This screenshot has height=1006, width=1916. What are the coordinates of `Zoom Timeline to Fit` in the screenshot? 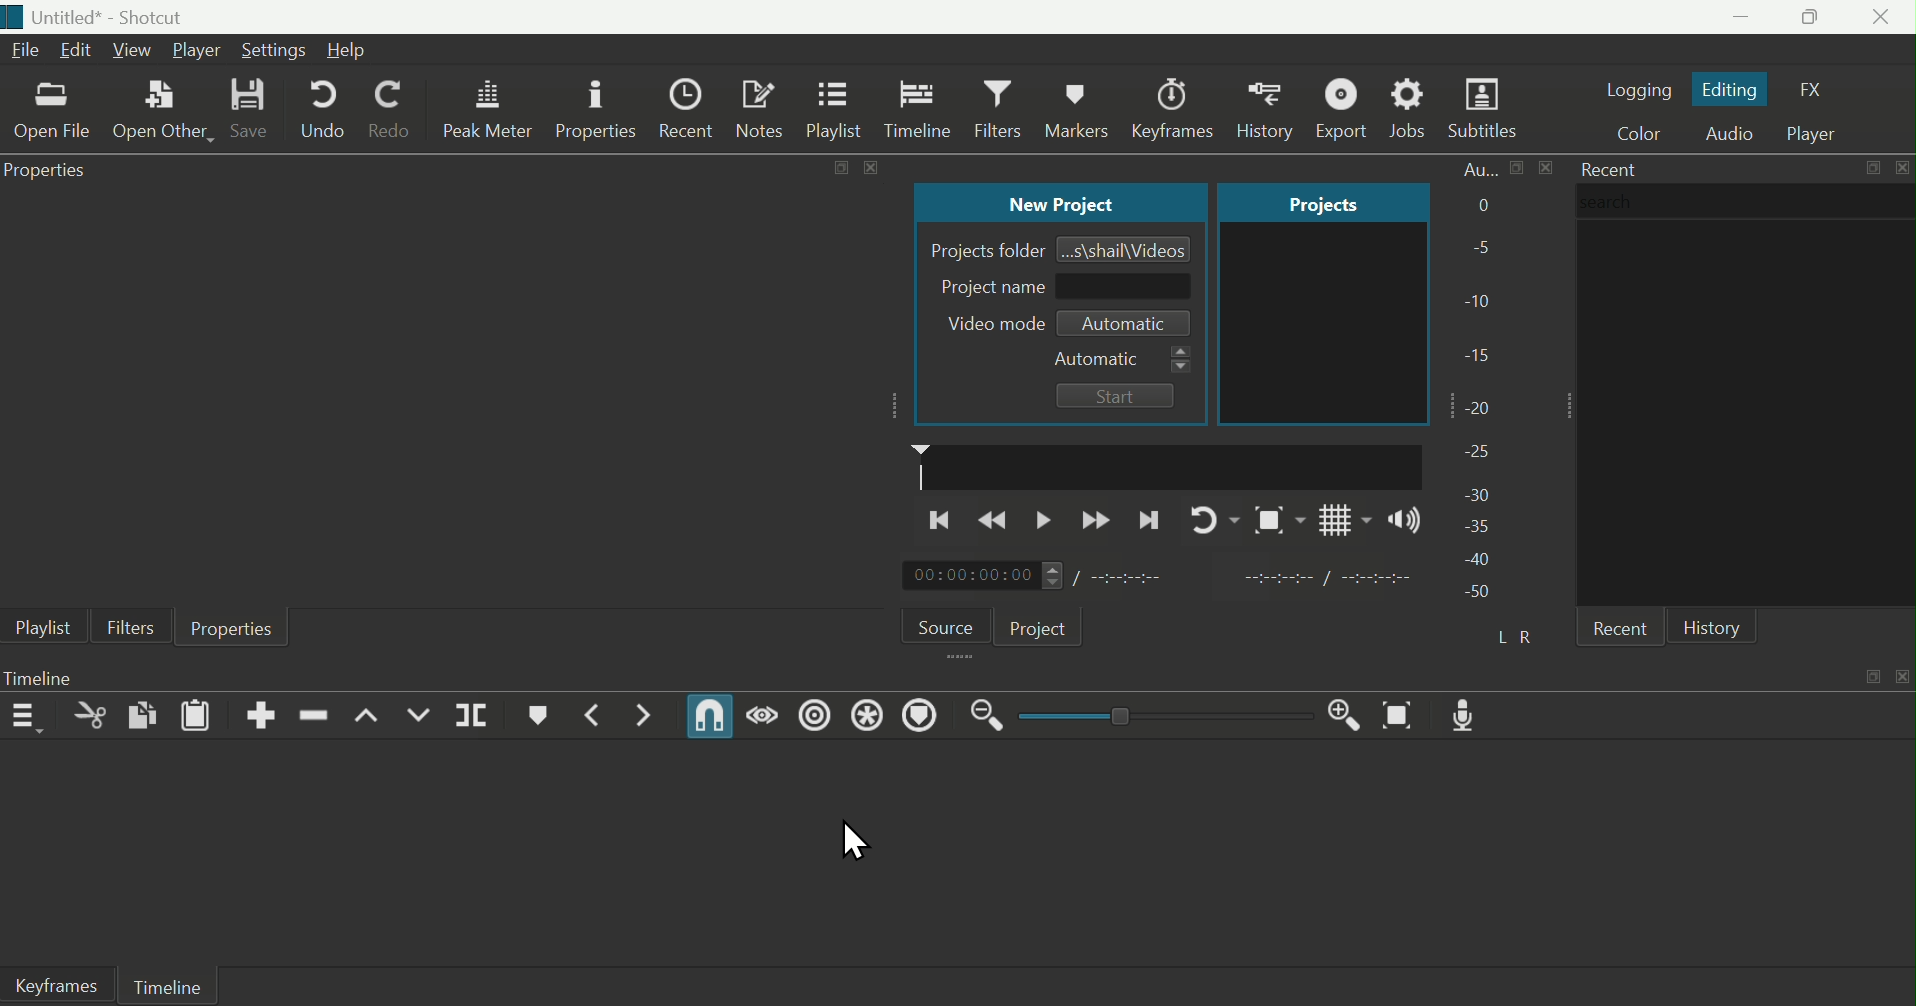 It's located at (1404, 714).